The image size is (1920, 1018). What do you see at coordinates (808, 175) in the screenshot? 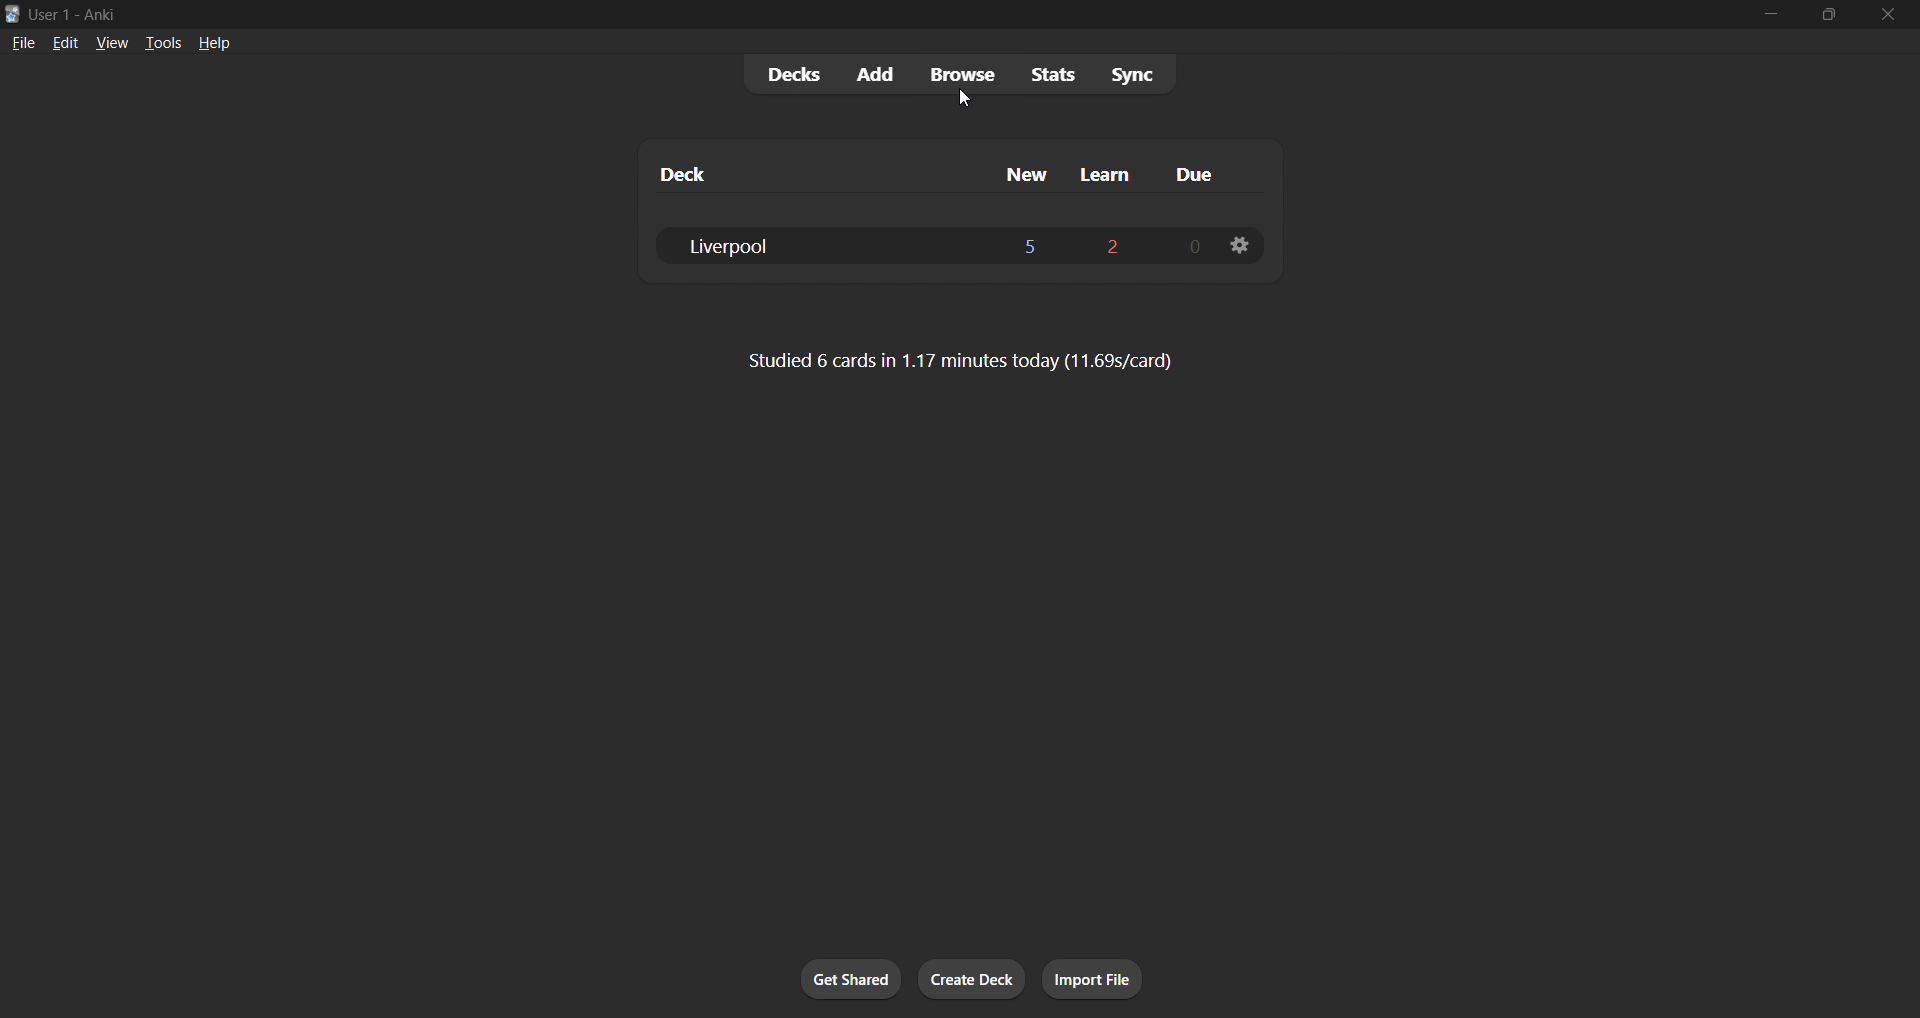
I see `deck name column` at bounding box center [808, 175].